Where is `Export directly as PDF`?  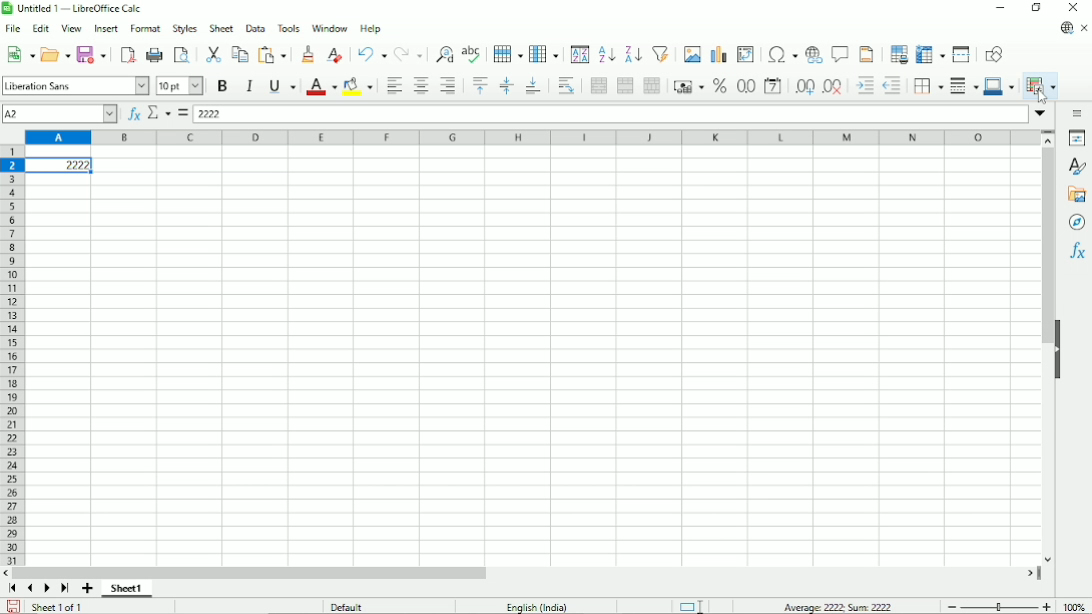
Export directly as PDF is located at coordinates (127, 53).